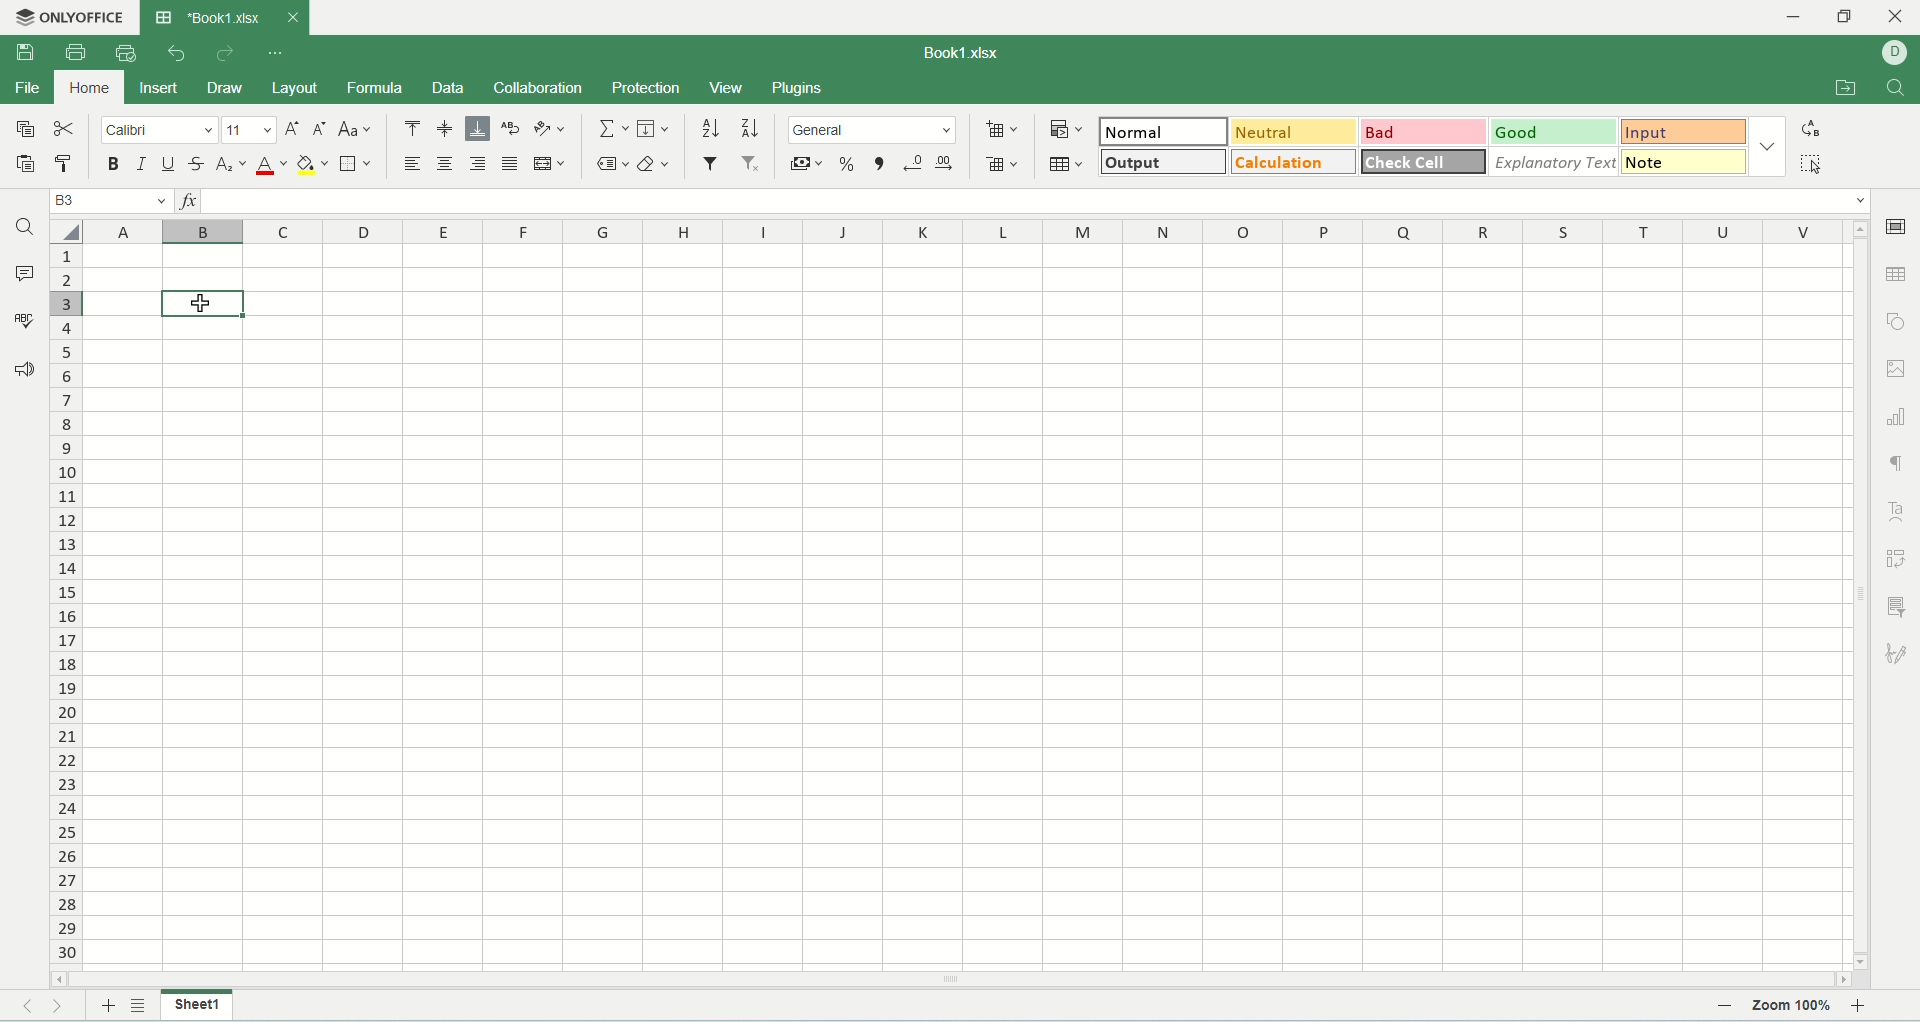  Describe the element at coordinates (109, 202) in the screenshot. I see `cell position` at that location.